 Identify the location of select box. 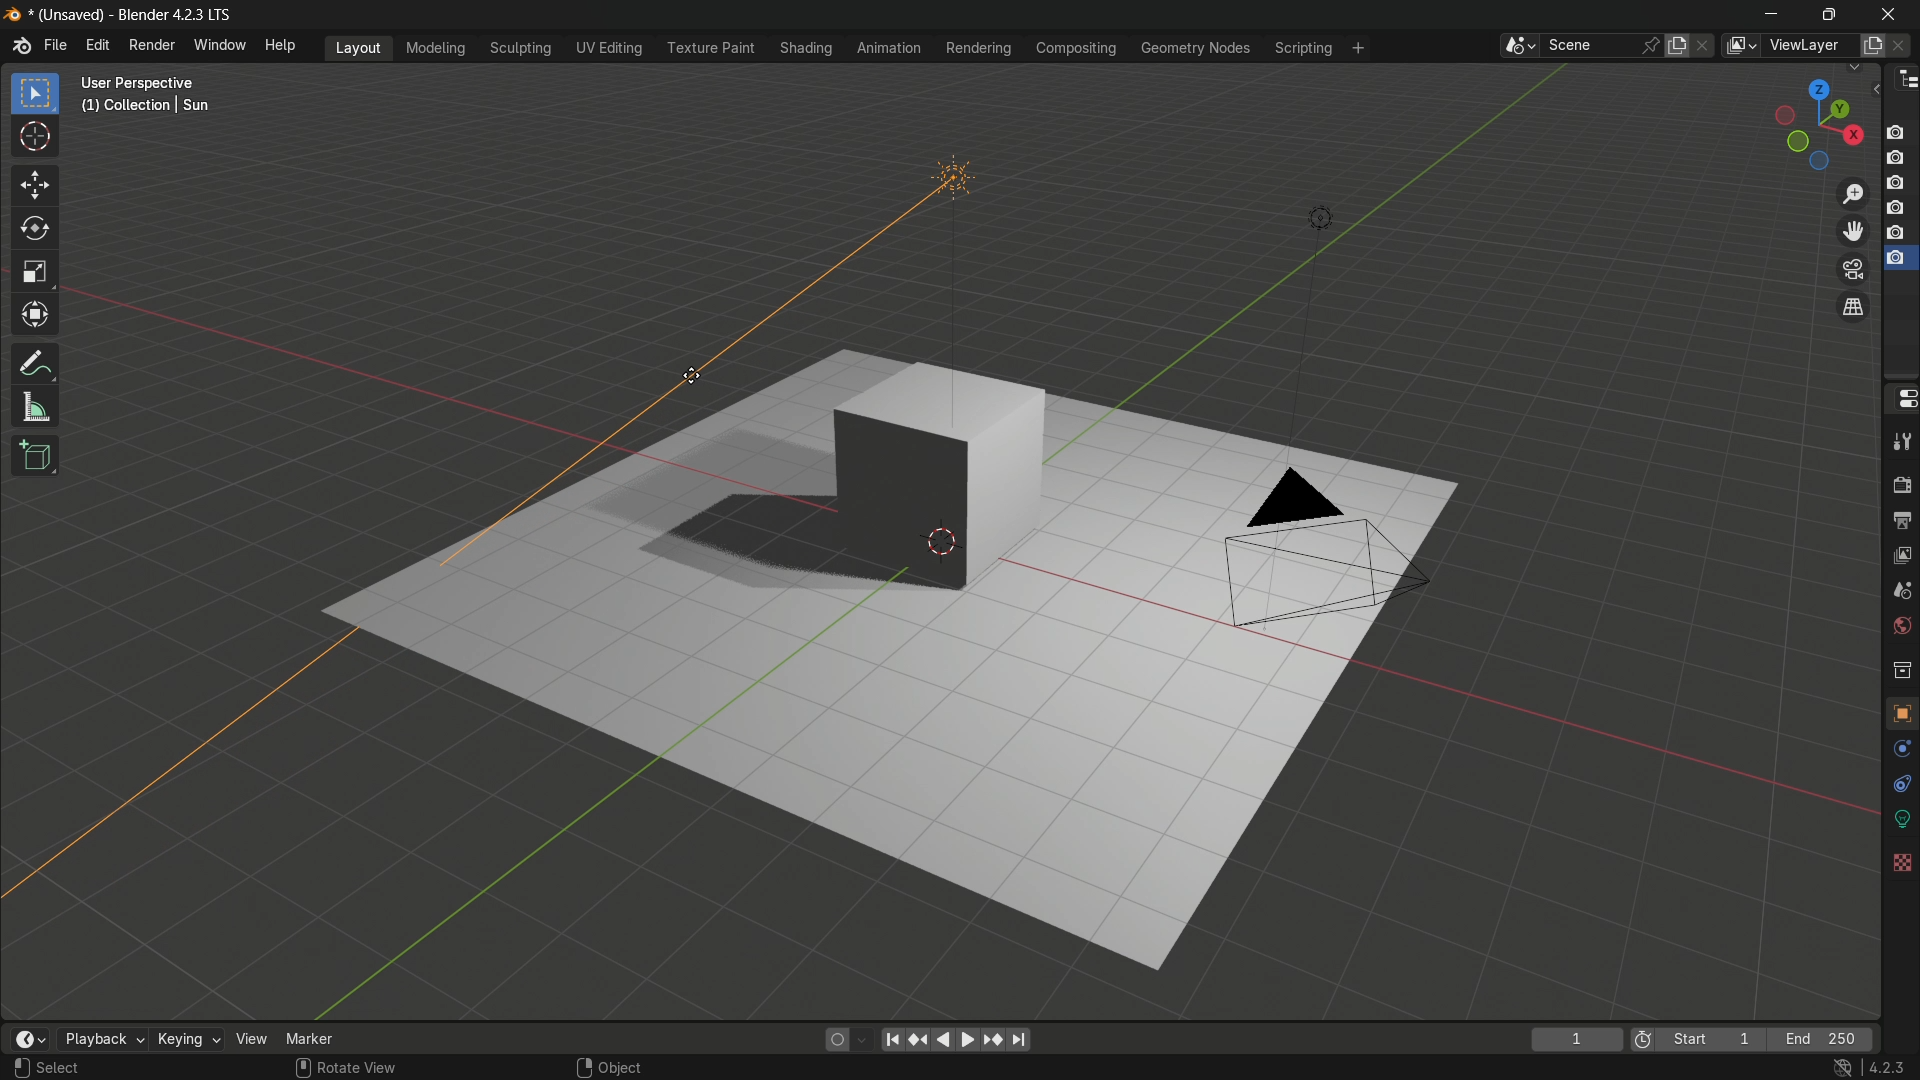
(36, 93).